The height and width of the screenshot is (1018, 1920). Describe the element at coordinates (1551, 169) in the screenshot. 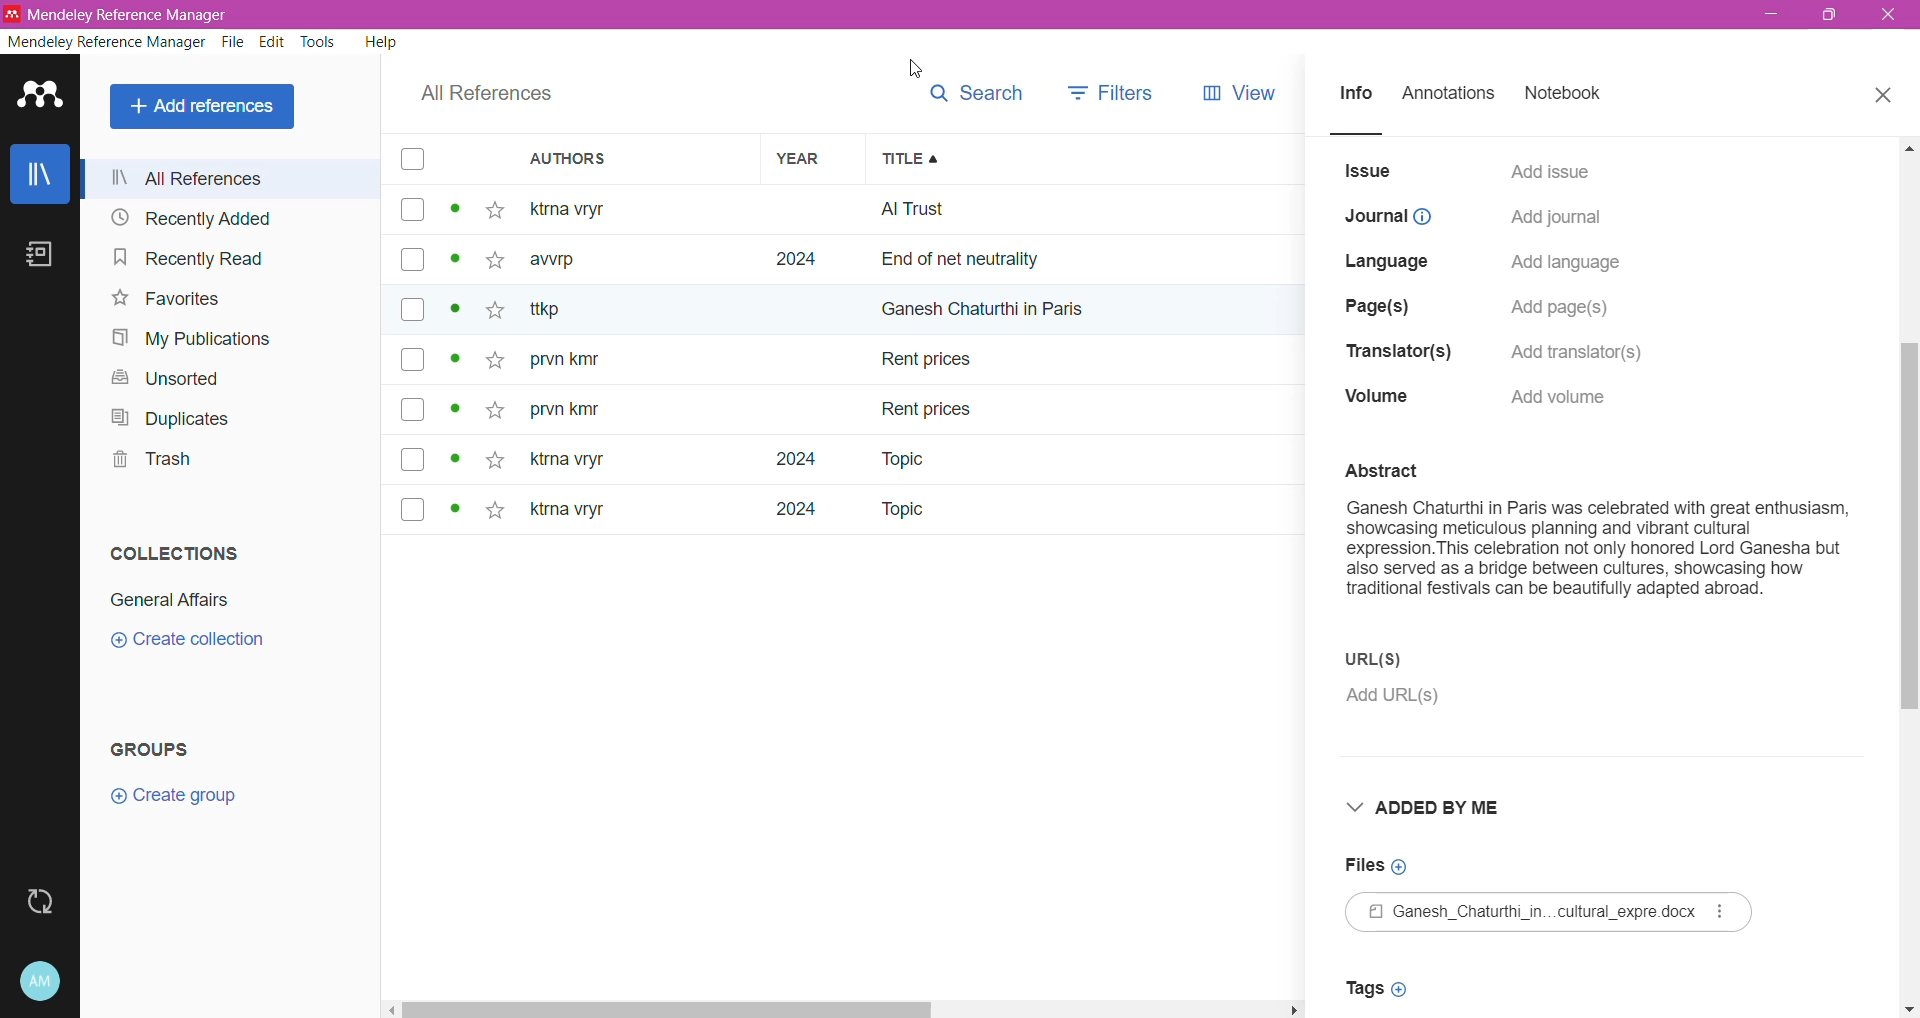

I see `Click to add Issue` at that location.